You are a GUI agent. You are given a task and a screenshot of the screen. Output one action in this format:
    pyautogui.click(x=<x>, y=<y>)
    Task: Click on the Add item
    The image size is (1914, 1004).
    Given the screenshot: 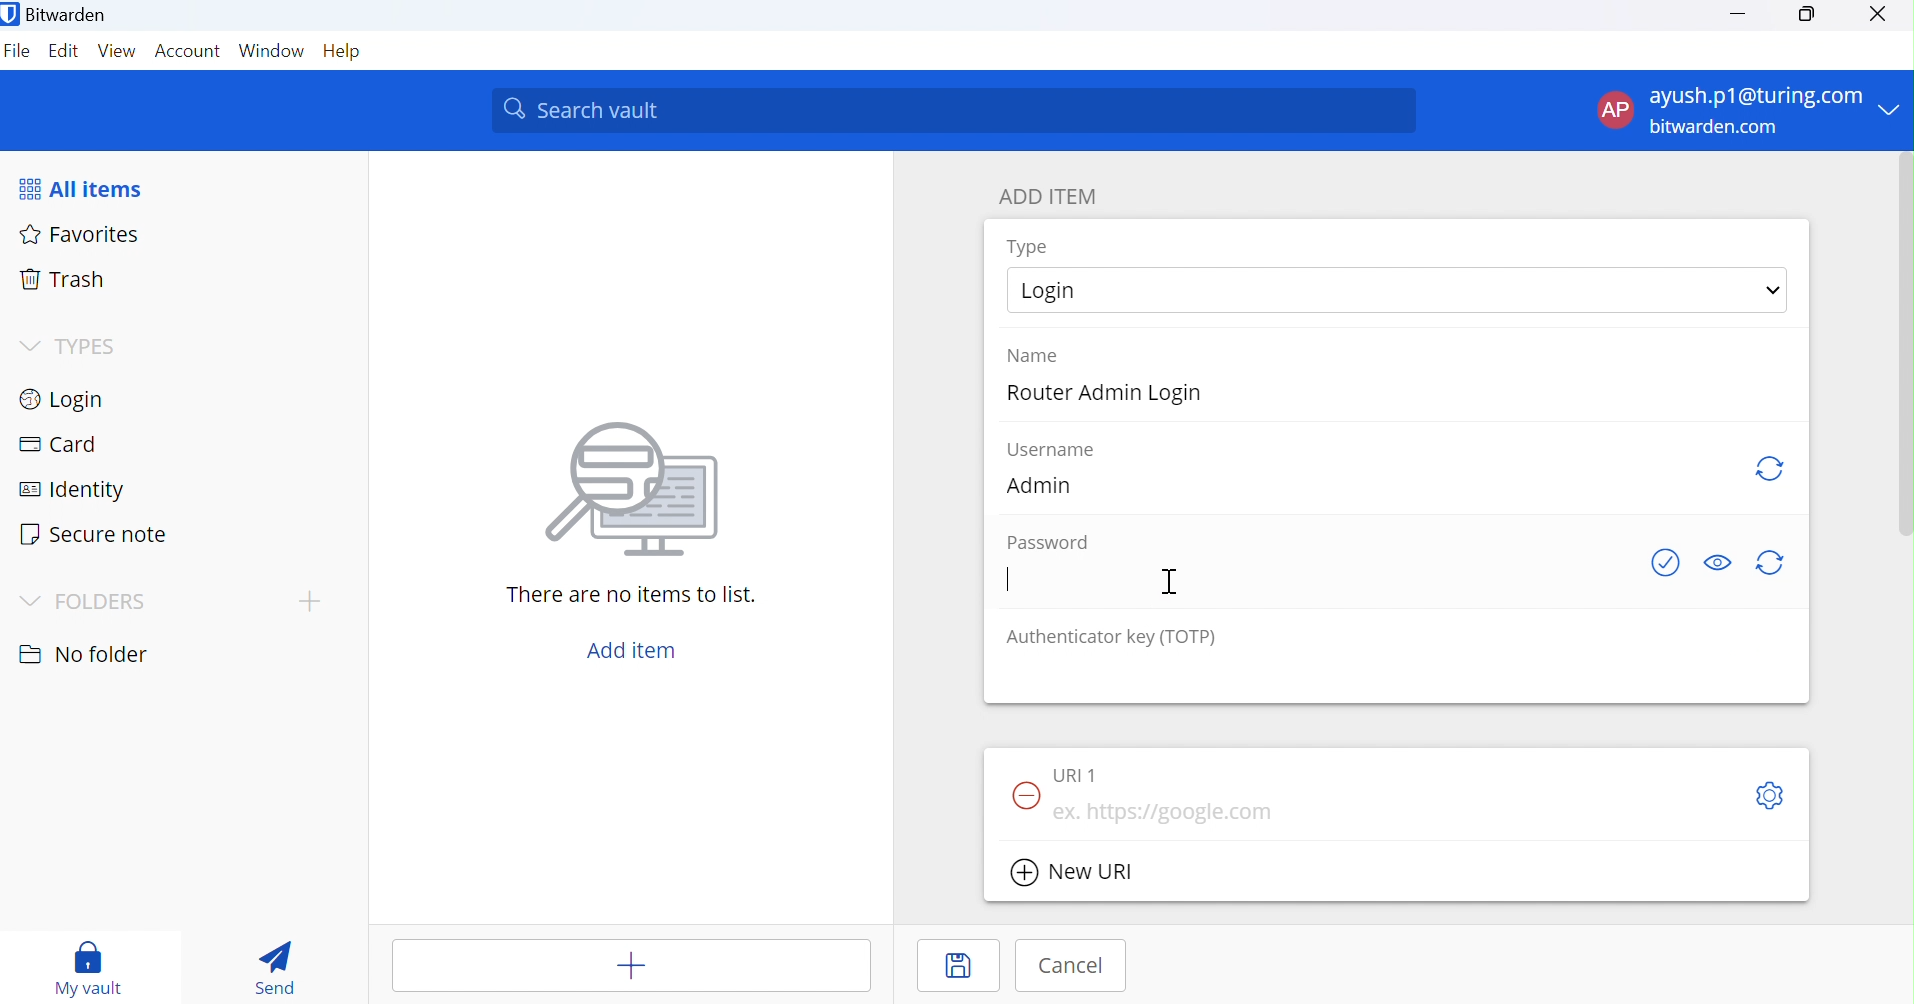 What is the action you would take?
    pyautogui.click(x=630, y=650)
    